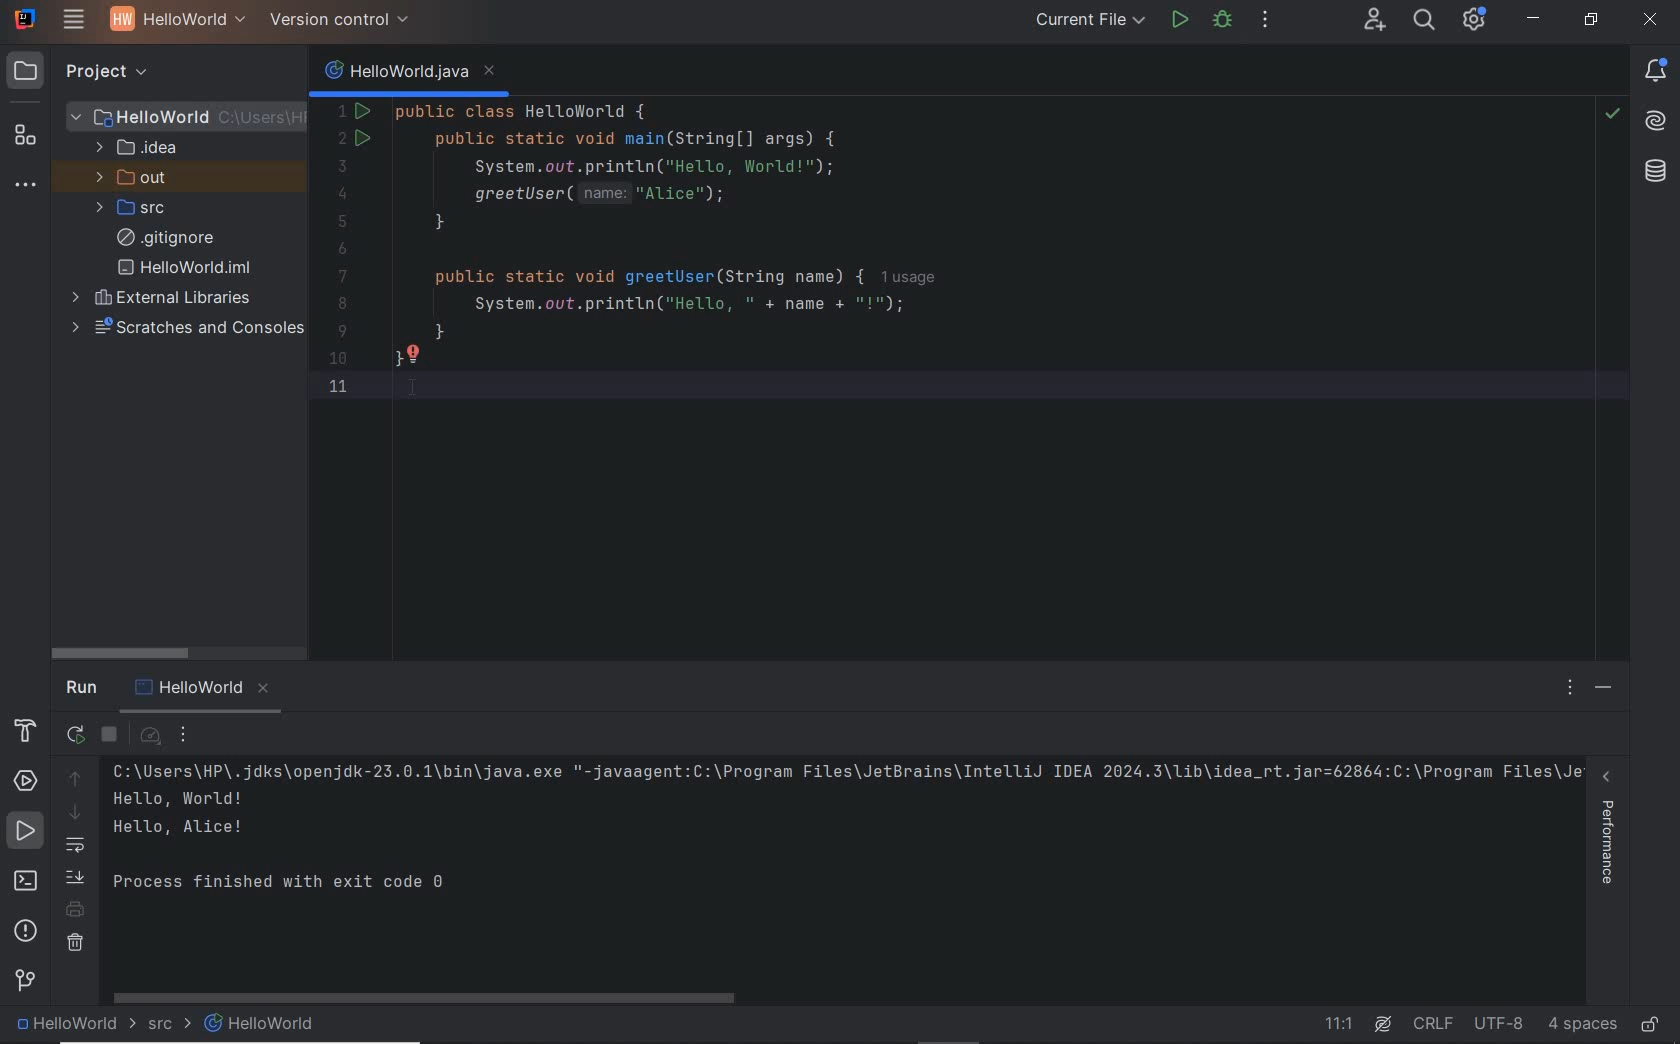 Image resolution: width=1680 pixels, height=1044 pixels. What do you see at coordinates (26, 833) in the screenshot?
I see `run` at bounding box center [26, 833].